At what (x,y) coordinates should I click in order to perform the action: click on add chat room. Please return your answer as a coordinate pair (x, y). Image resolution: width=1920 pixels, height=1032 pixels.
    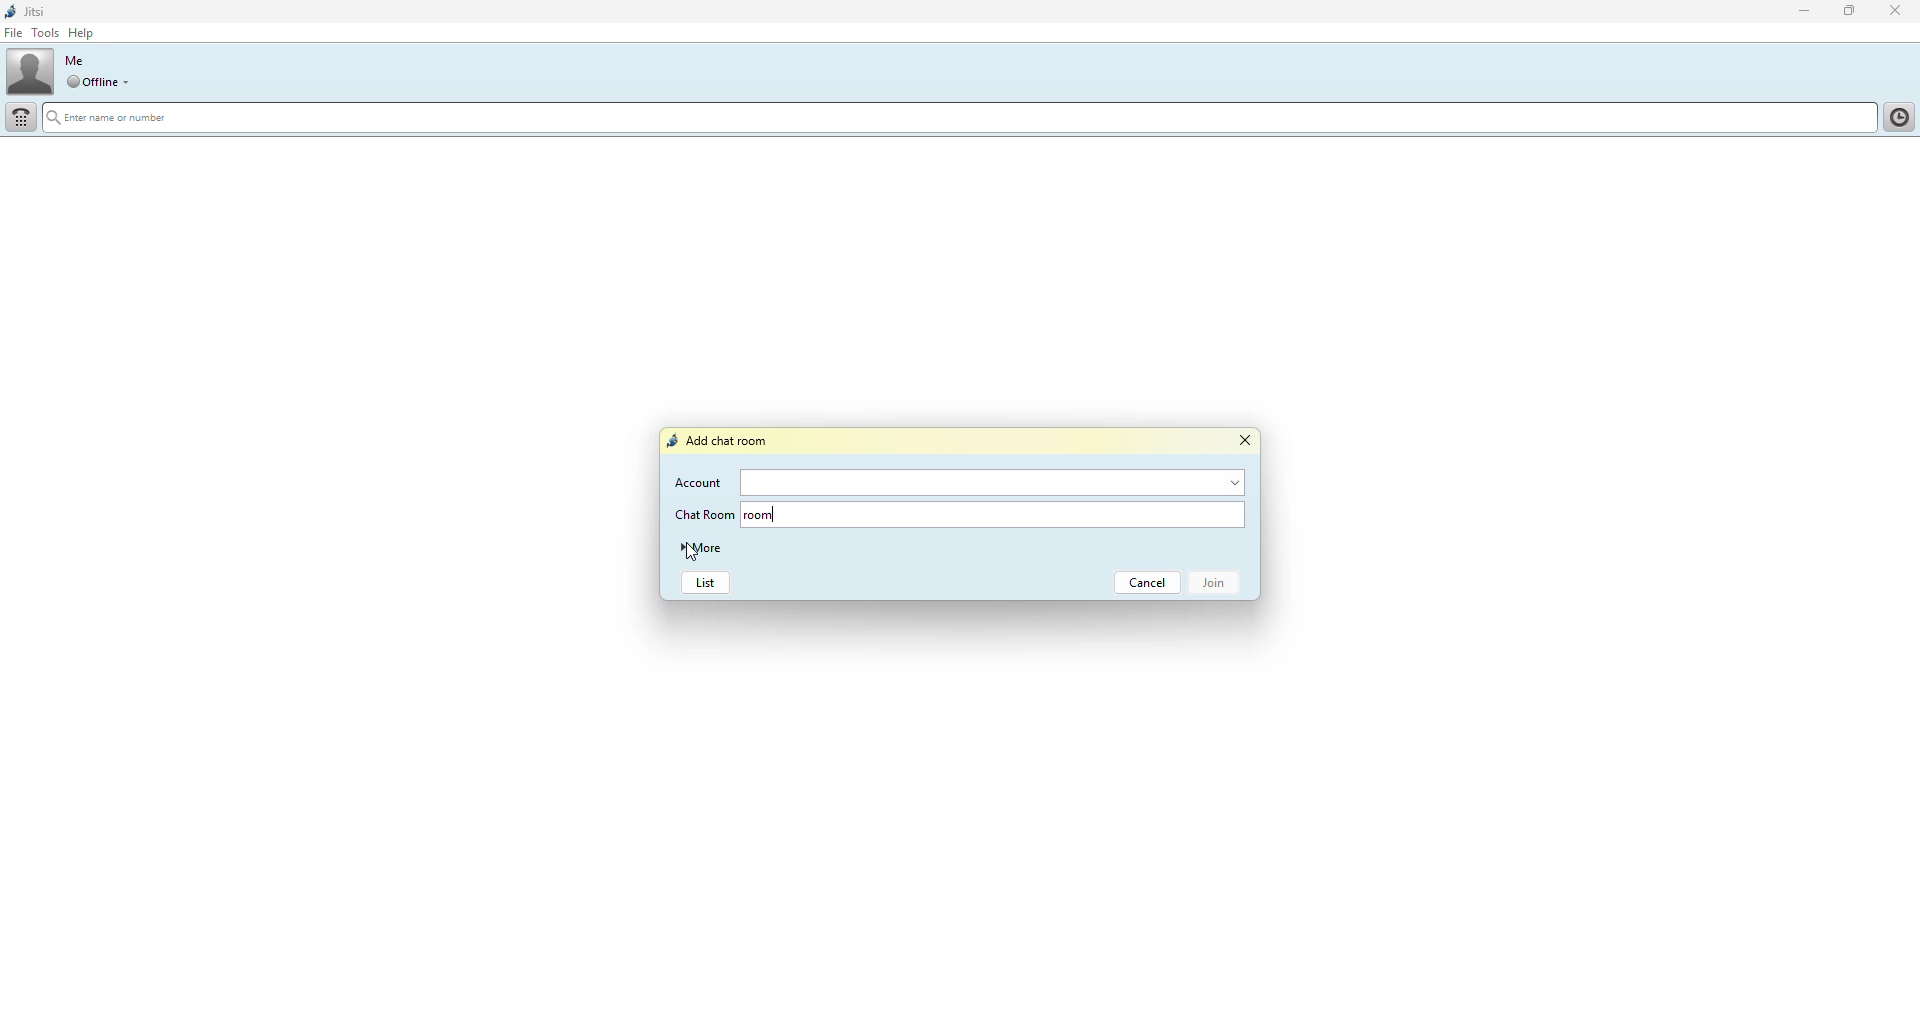
    Looking at the image, I should click on (721, 441).